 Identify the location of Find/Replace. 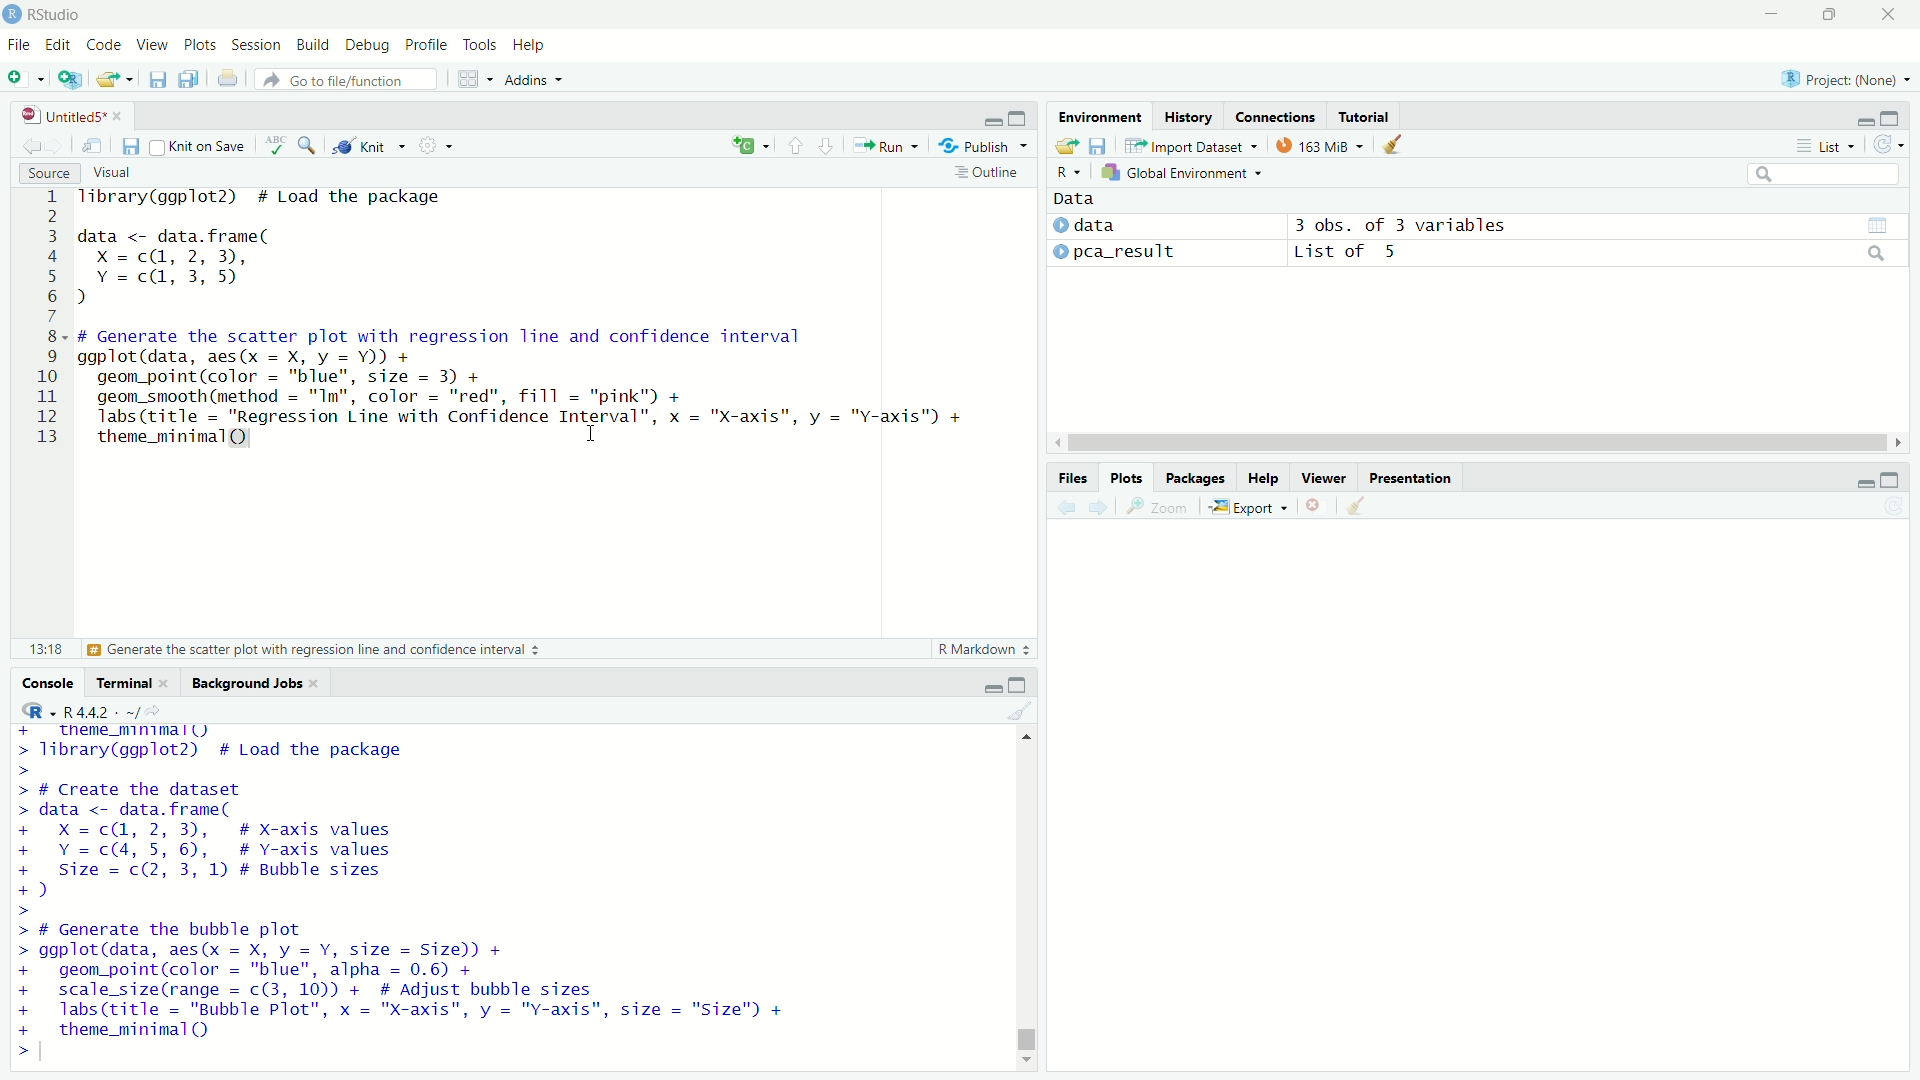
(307, 145).